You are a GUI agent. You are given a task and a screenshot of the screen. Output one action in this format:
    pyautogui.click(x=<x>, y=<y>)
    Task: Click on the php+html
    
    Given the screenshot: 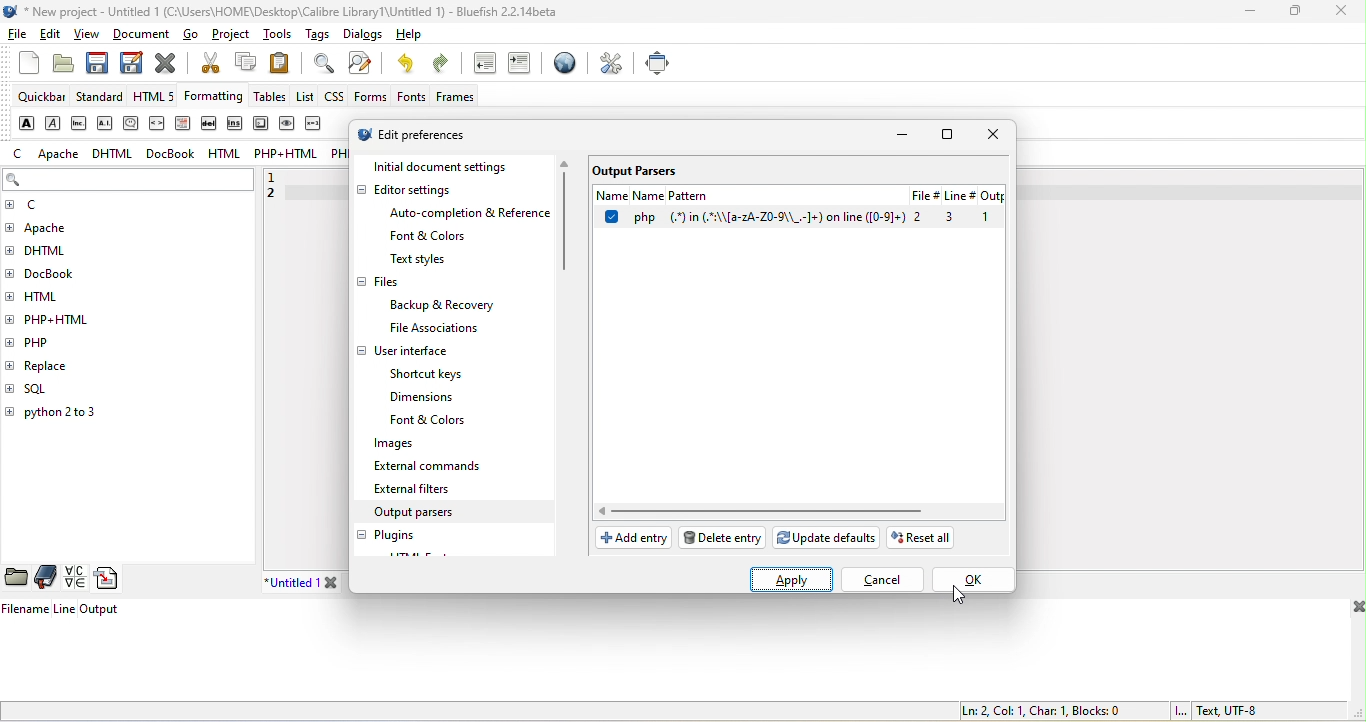 What is the action you would take?
    pyautogui.click(x=65, y=321)
    